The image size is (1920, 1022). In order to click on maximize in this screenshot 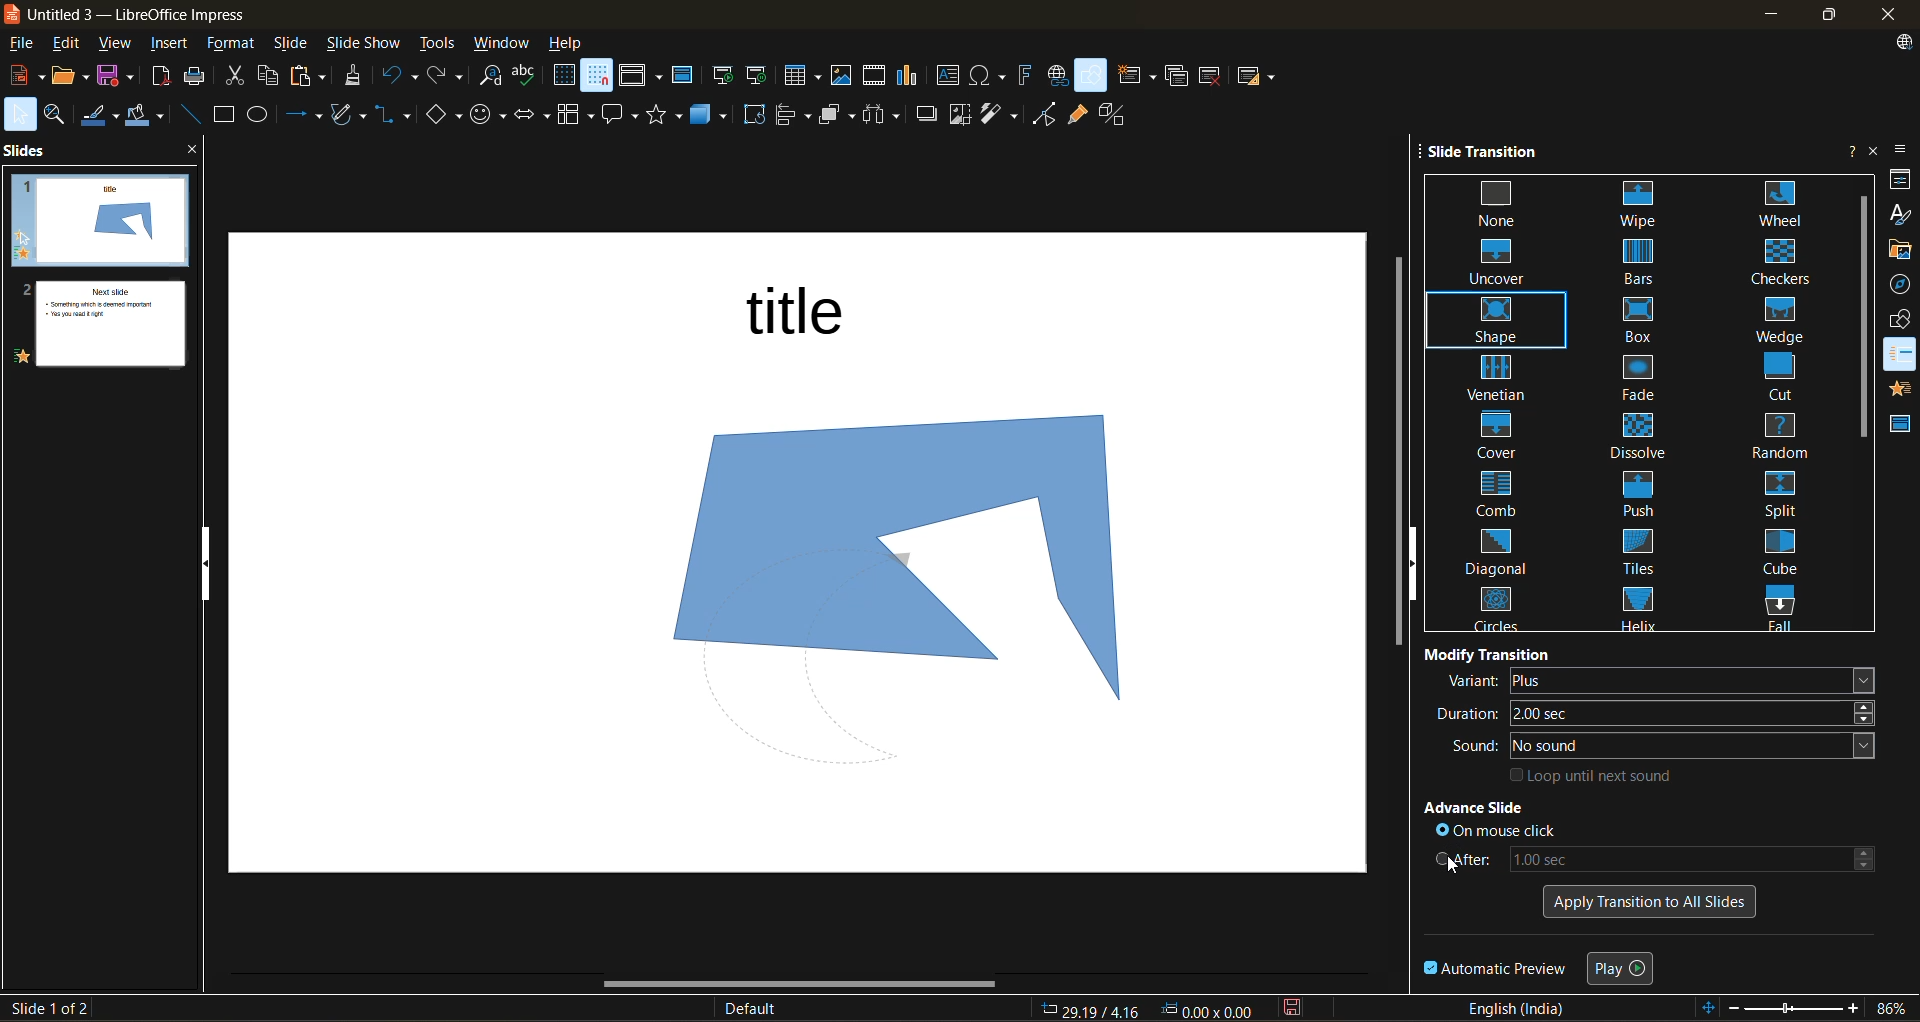, I will do `click(1836, 15)`.